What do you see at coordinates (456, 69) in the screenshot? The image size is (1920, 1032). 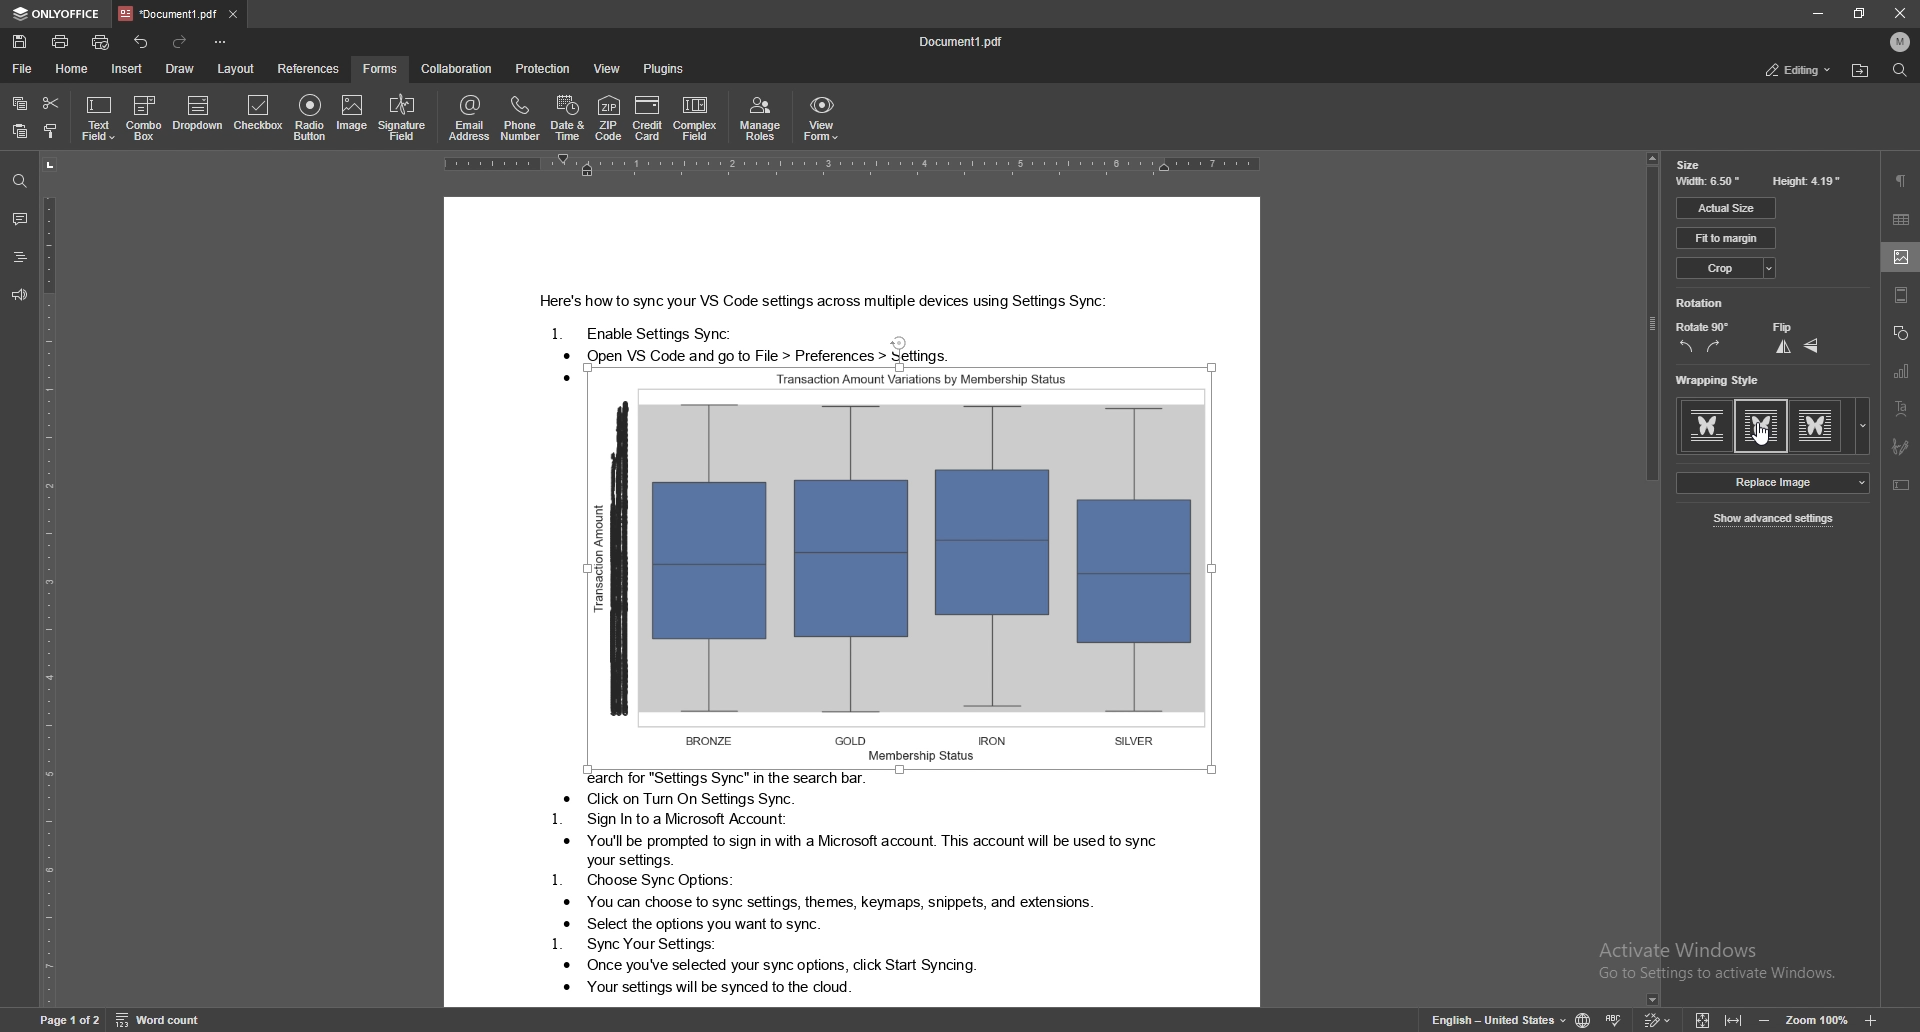 I see `collaboration` at bounding box center [456, 69].